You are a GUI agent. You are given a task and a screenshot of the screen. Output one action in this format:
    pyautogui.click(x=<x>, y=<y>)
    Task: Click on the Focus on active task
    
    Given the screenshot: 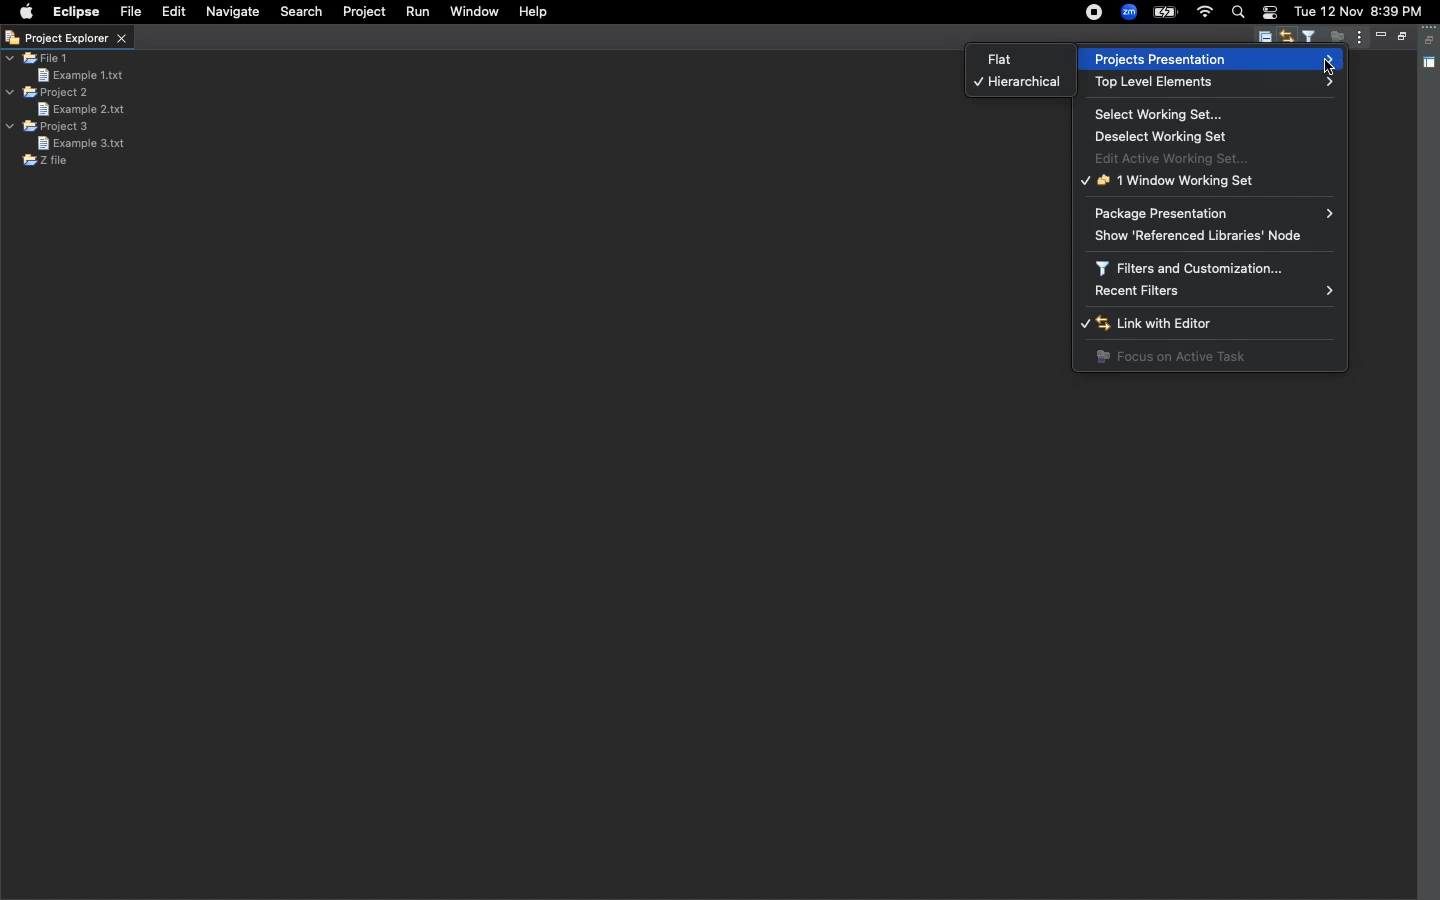 What is the action you would take?
    pyautogui.click(x=1171, y=357)
    